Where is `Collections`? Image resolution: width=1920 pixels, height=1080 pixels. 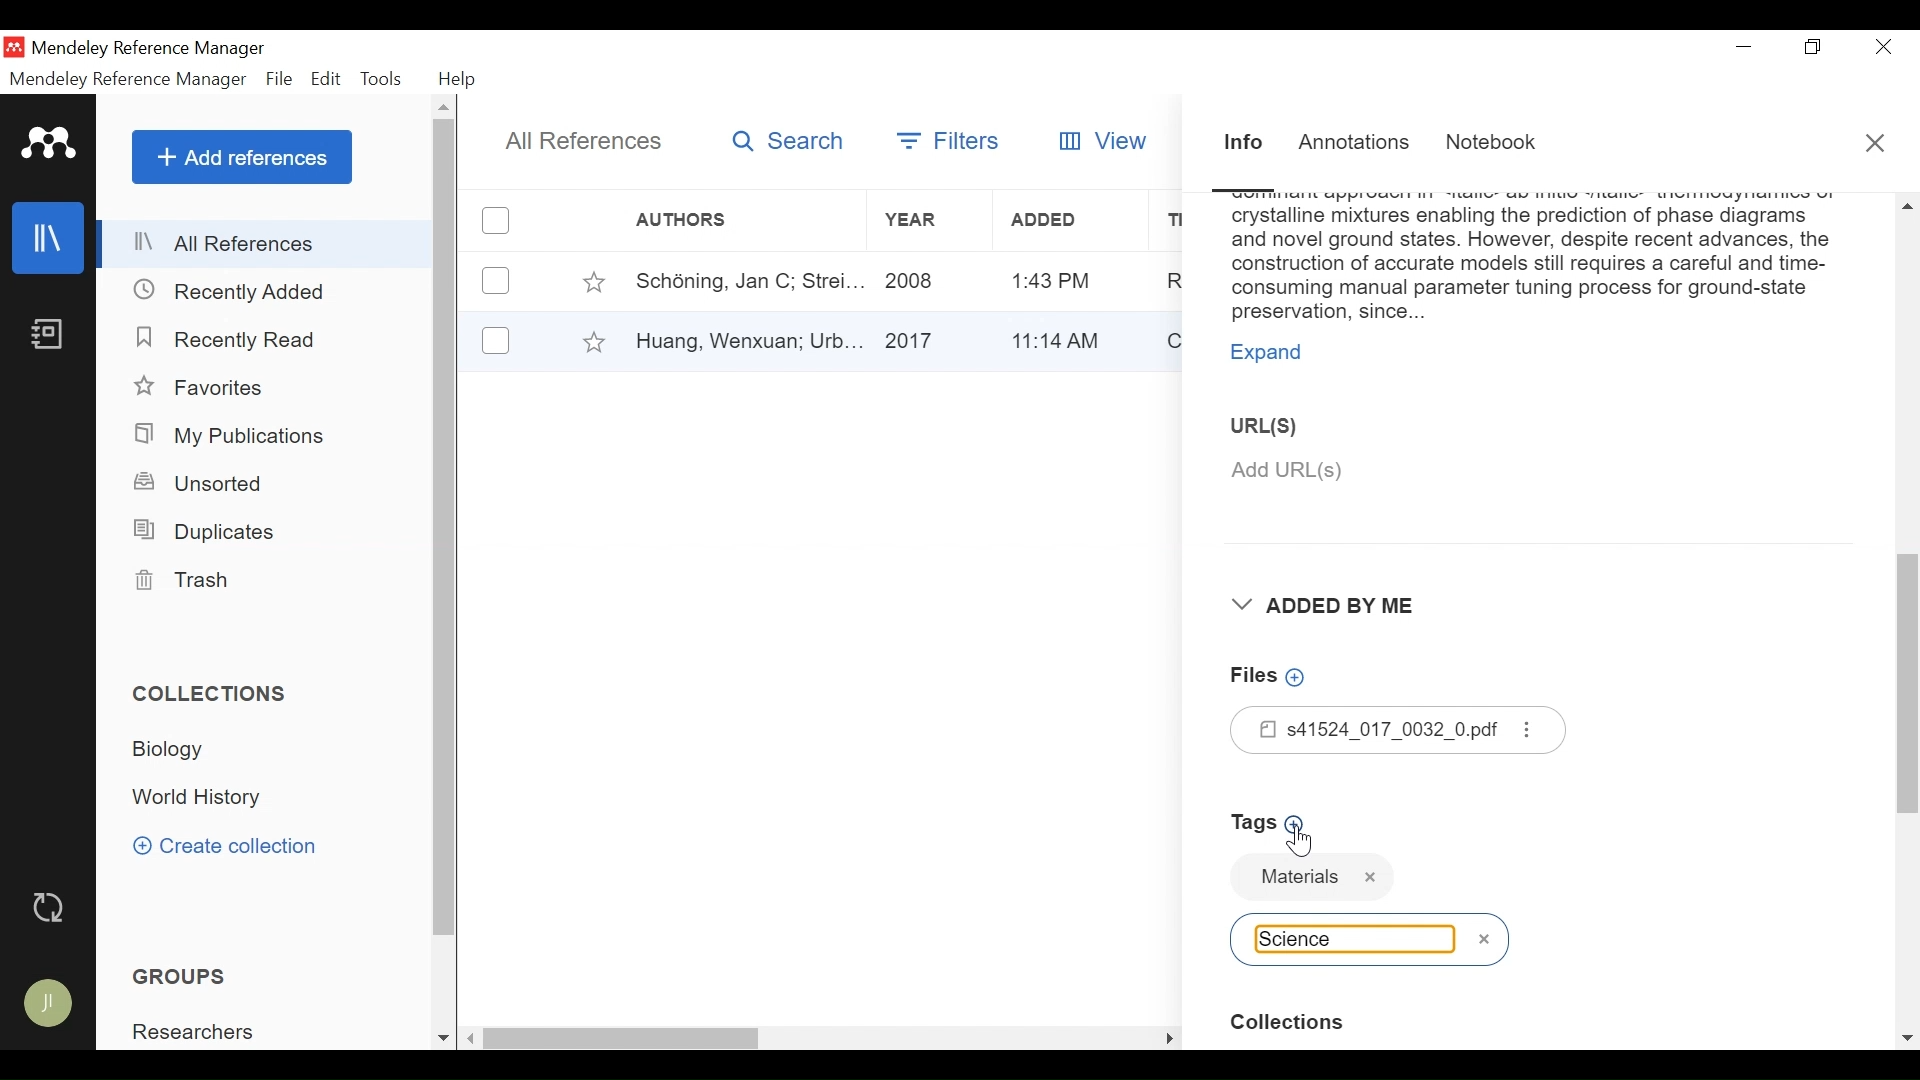 Collections is located at coordinates (212, 694).